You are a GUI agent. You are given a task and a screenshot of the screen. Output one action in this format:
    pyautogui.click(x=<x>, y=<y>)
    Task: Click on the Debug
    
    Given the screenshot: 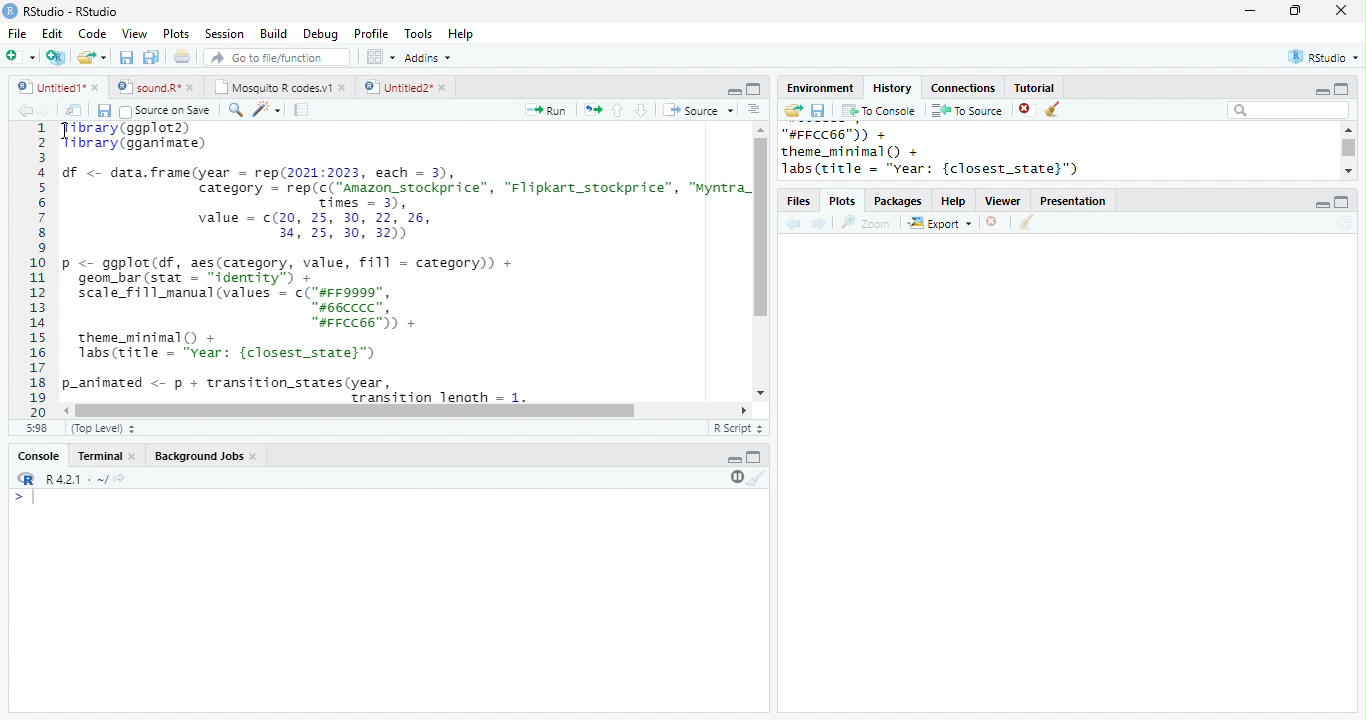 What is the action you would take?
    pyautogui.click(x=321, y=35)
    